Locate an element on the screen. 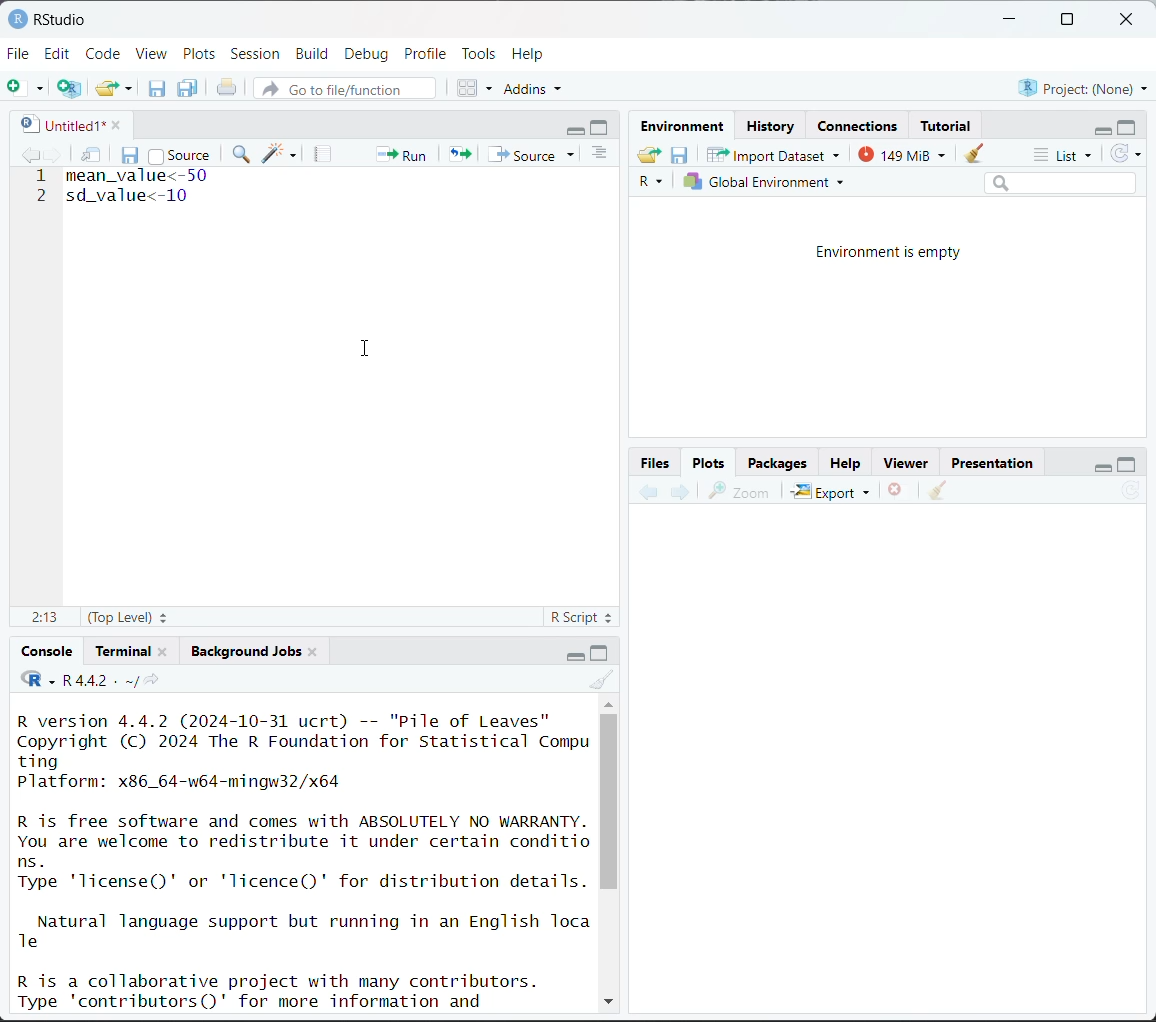 The width and height of the screenshot is (1156, 1022). R is located at coordinates (654, 183).